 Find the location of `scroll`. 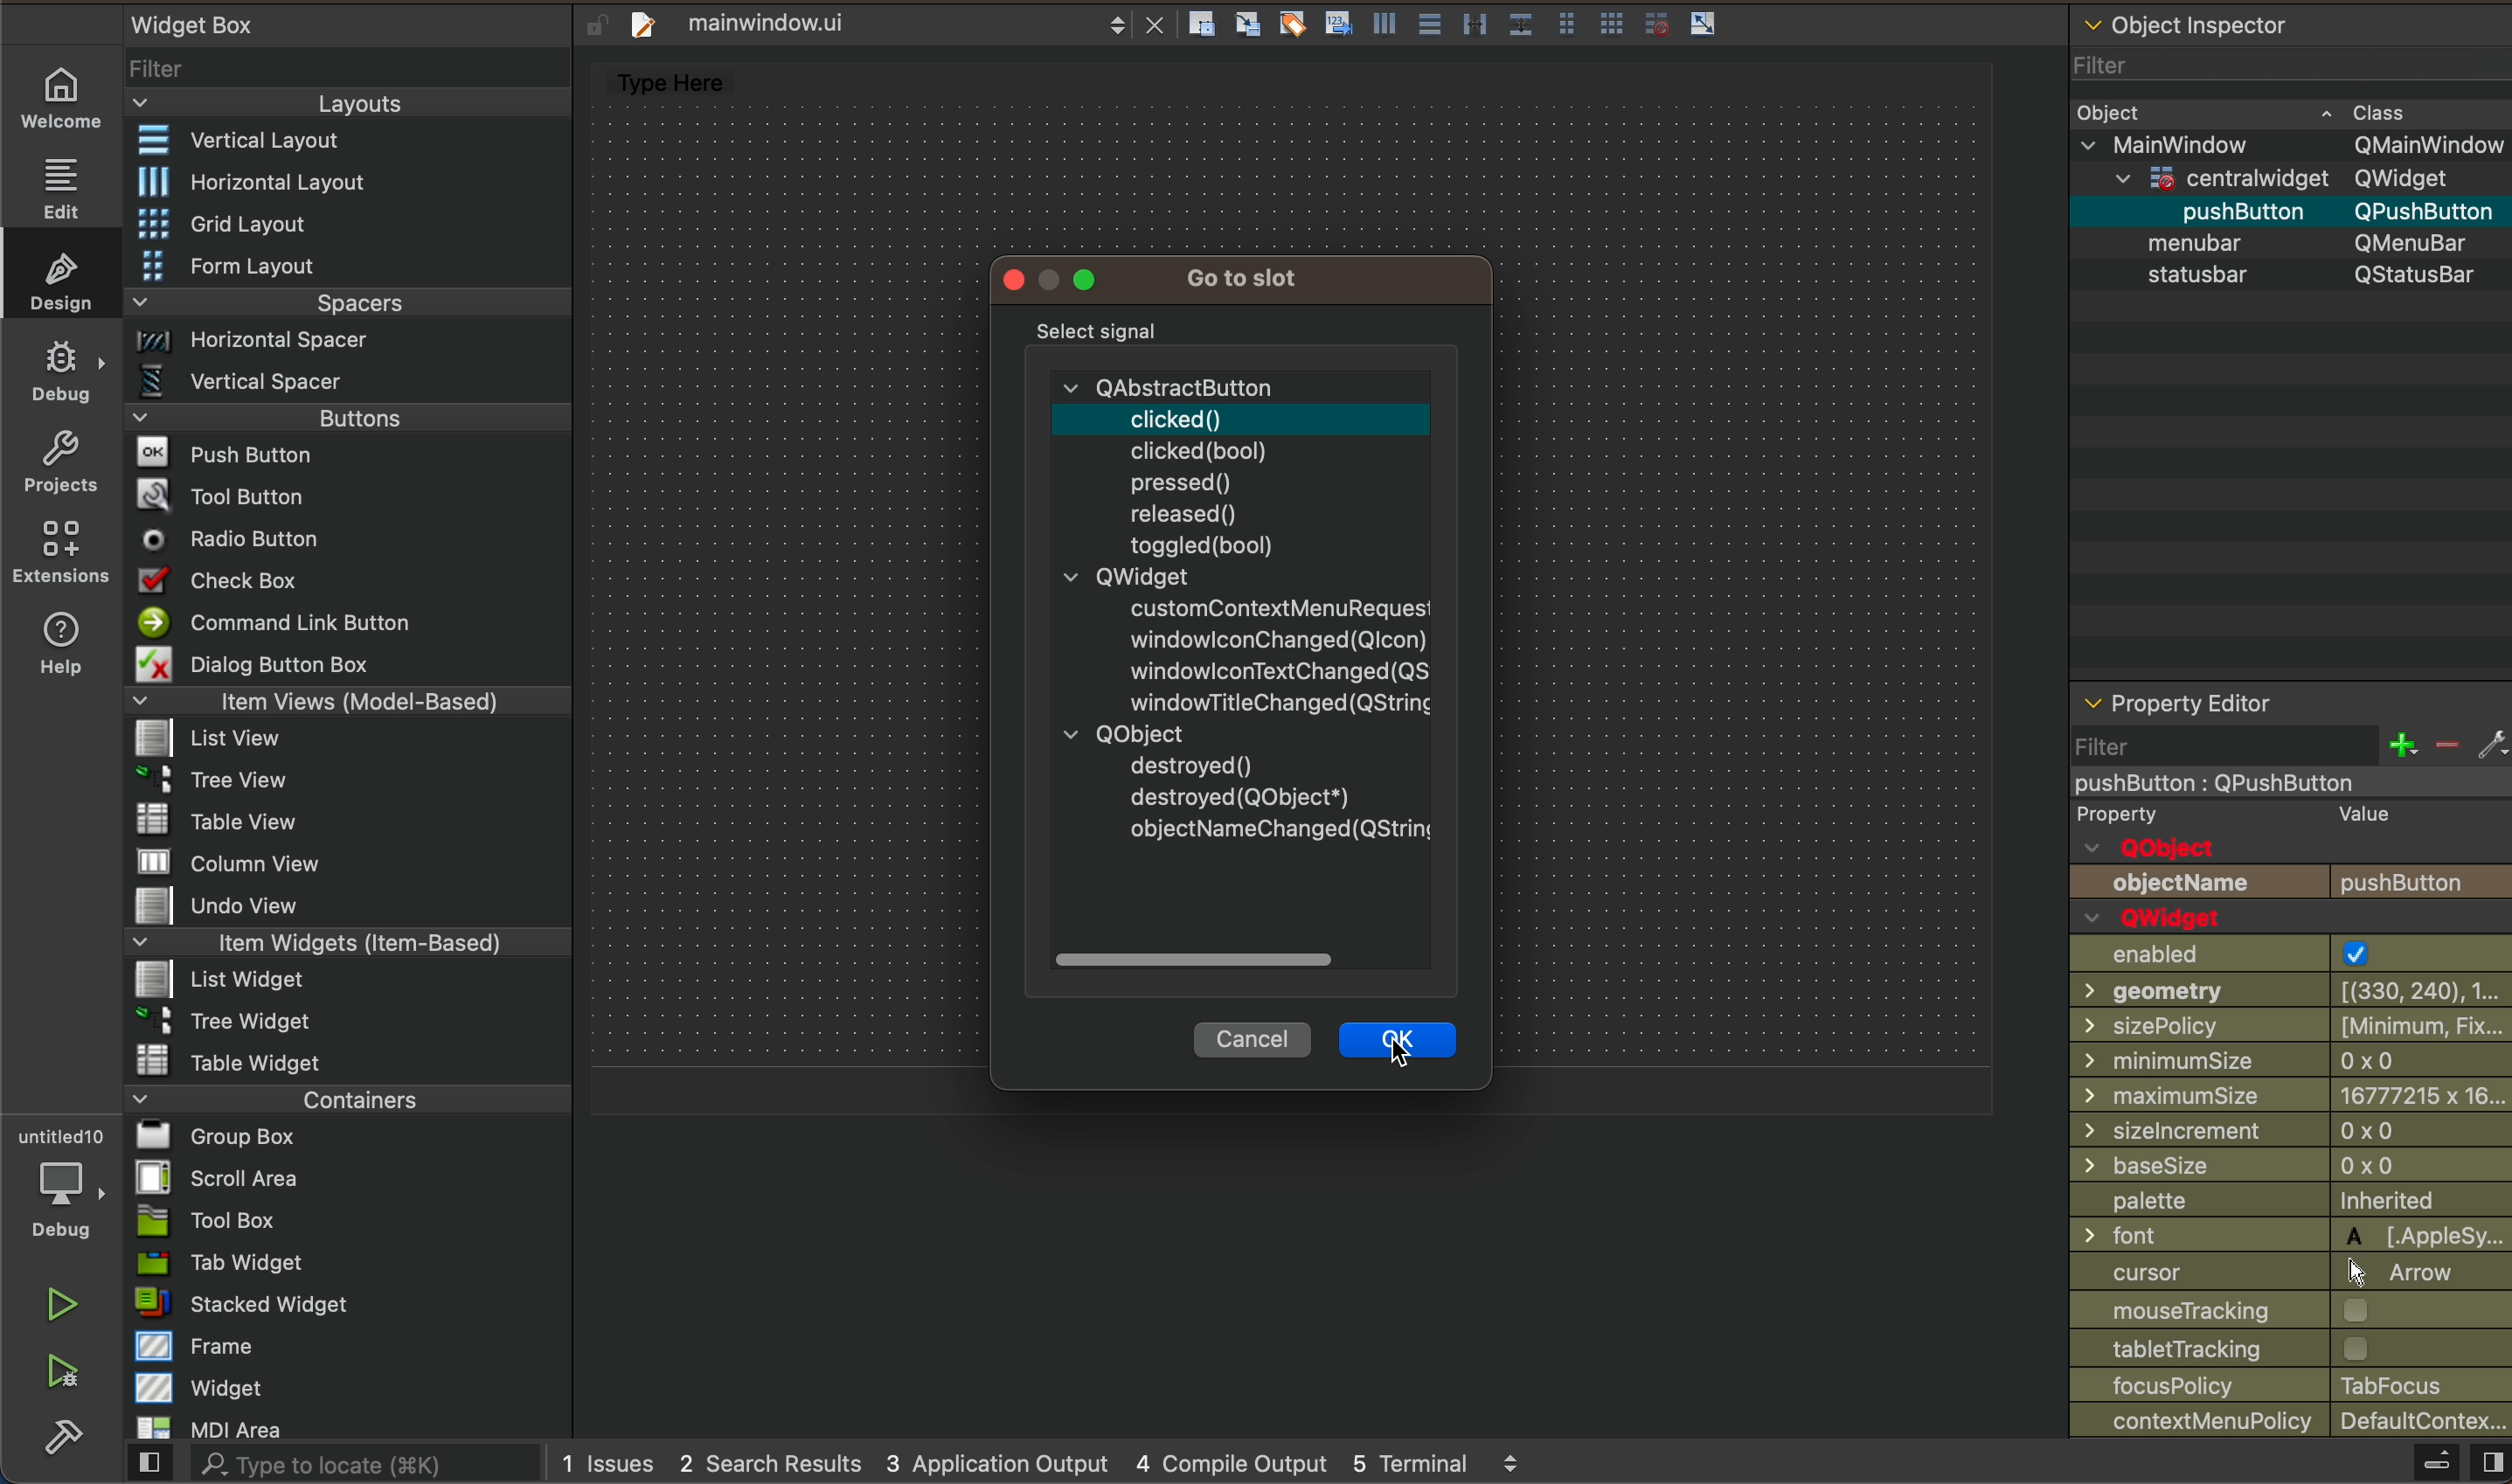

scroll is located at coordinates (1114, 28).